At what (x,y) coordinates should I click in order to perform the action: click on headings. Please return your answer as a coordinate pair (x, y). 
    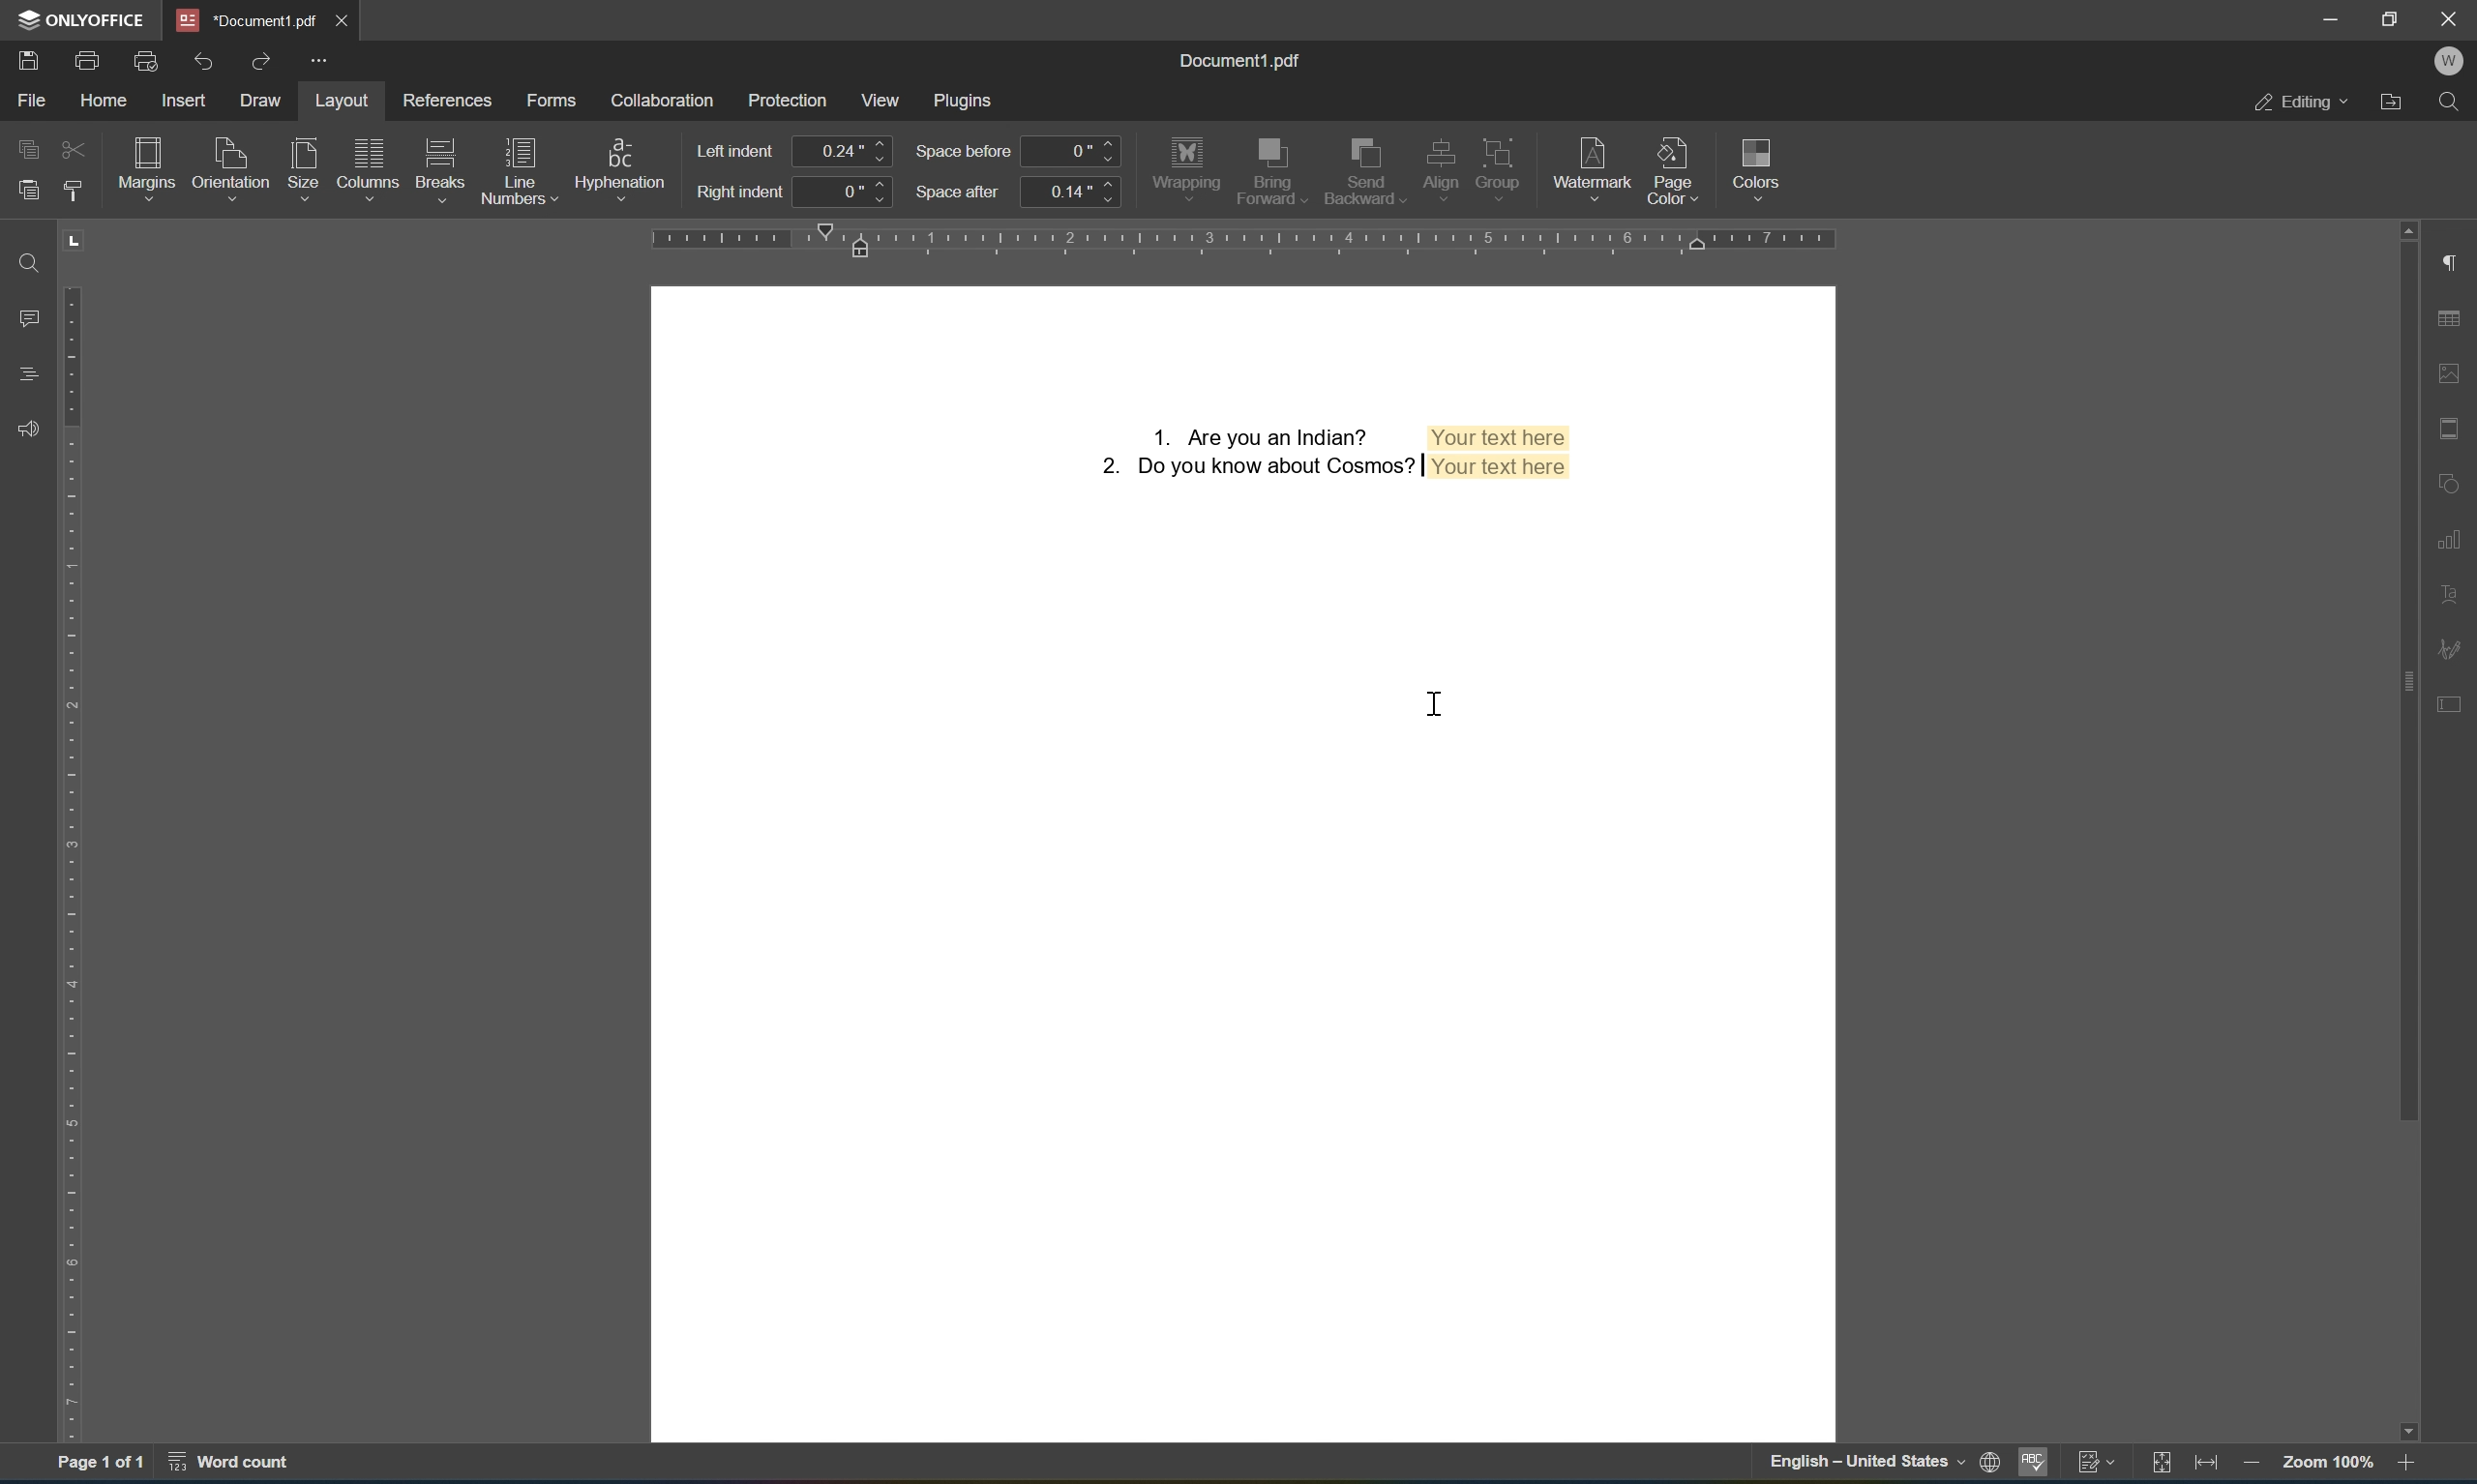
    Looking at the image, I should click on (25, 372).